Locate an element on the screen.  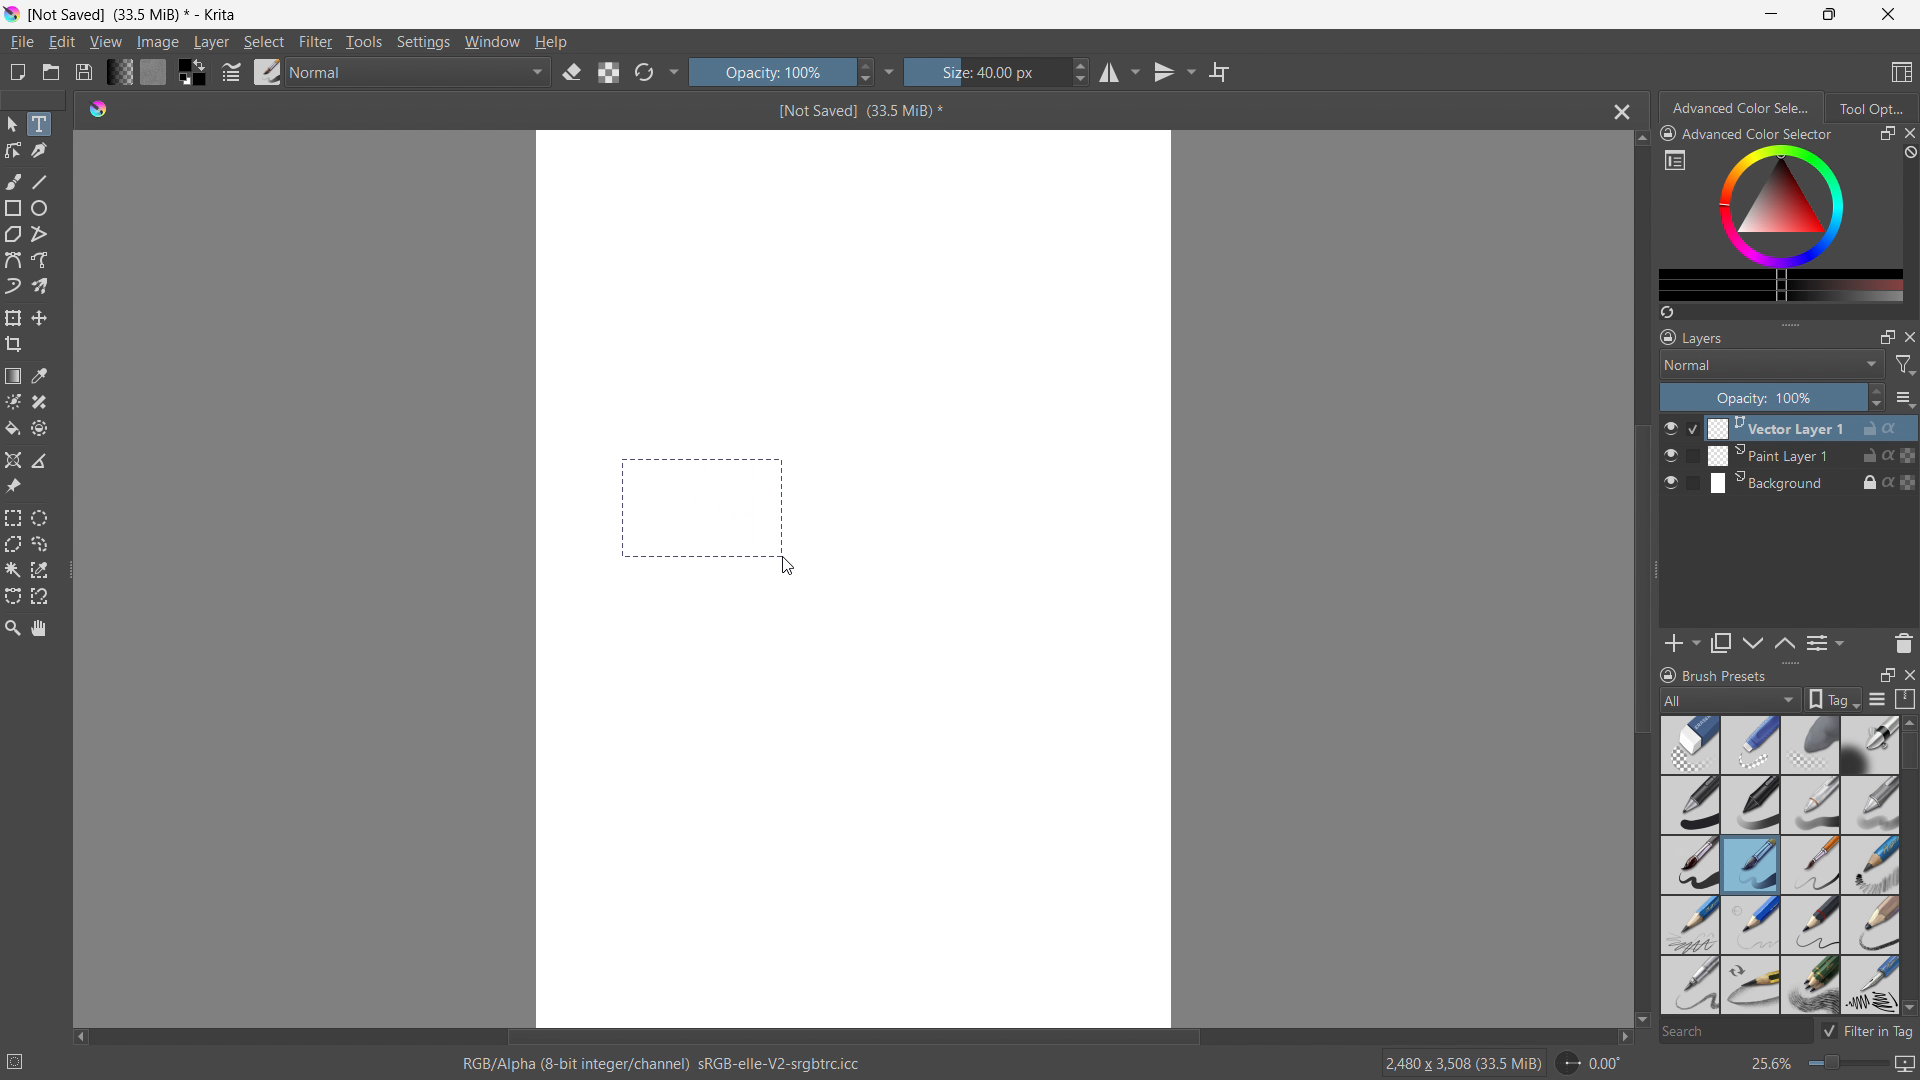
fill pattern is located at coordinates (154, 71).